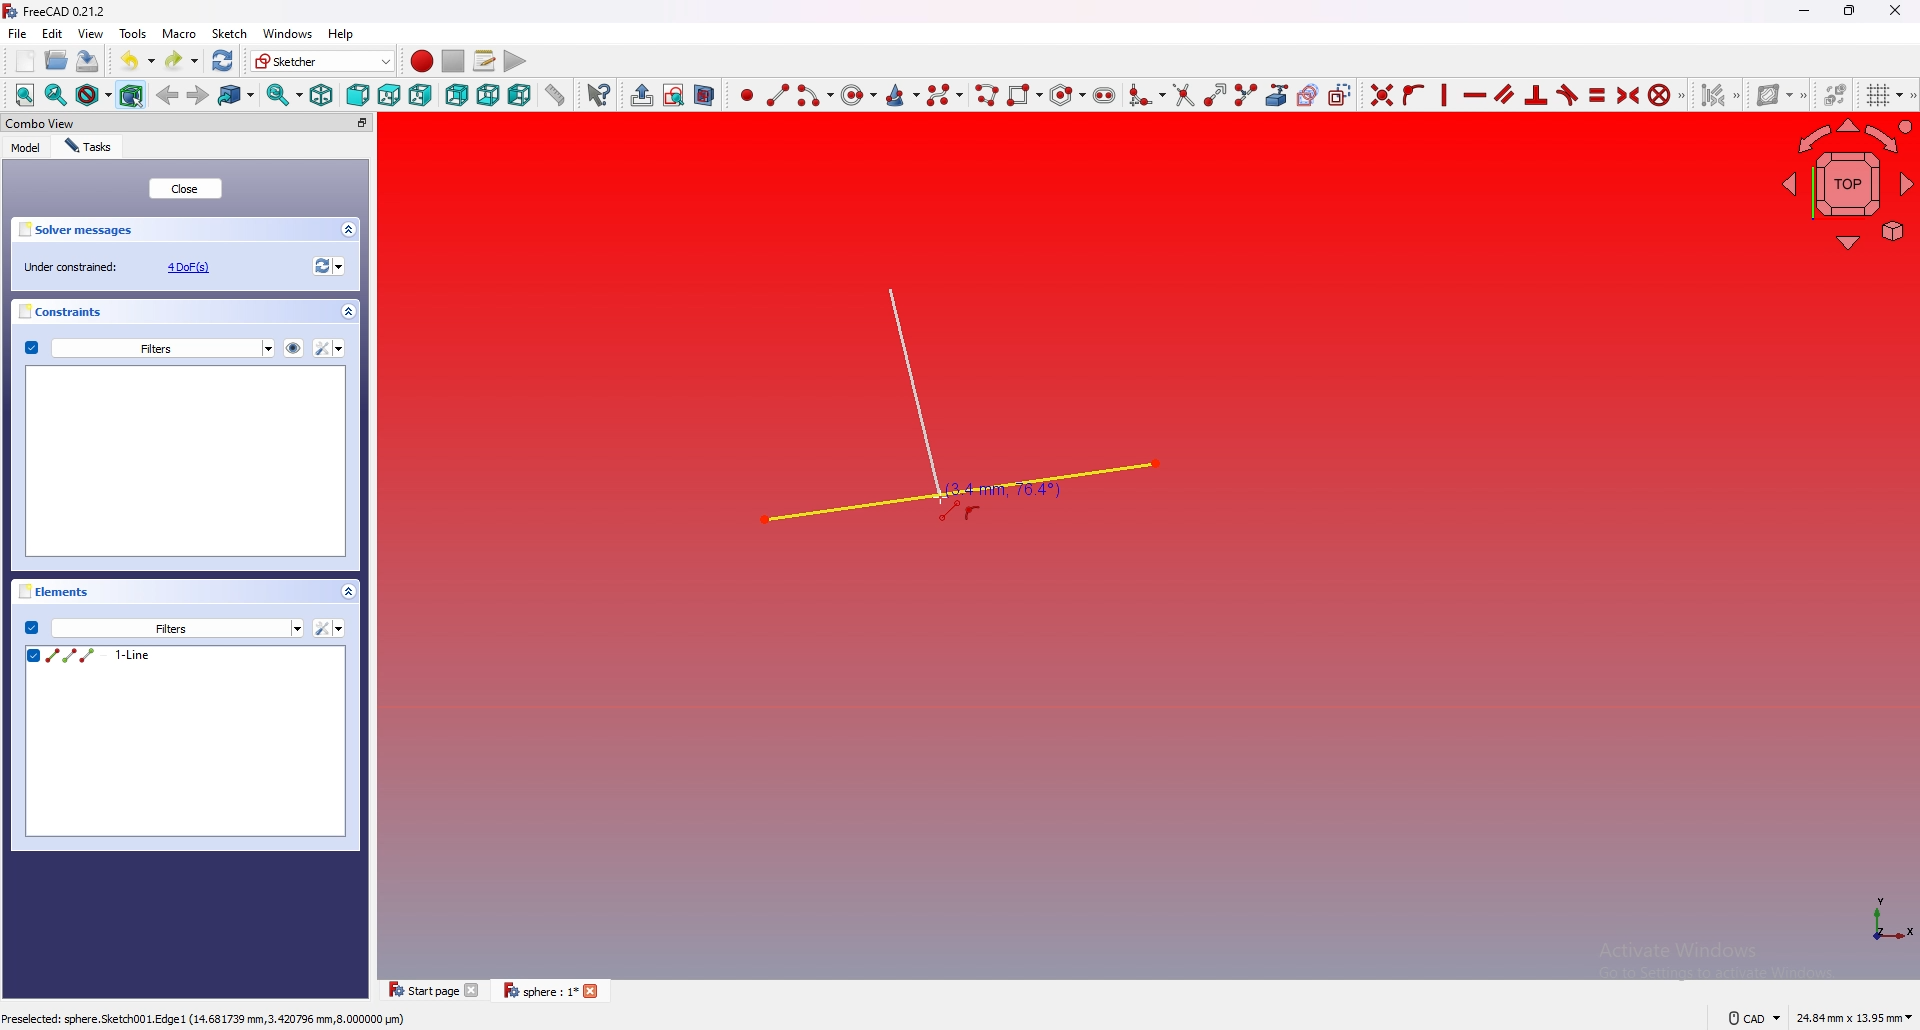 This screenshot has height=1030, width=1920. What do you see at coordinates (237, 95) in the screenshot?
I see `Go to linked object` at bounding box center [237, 95].